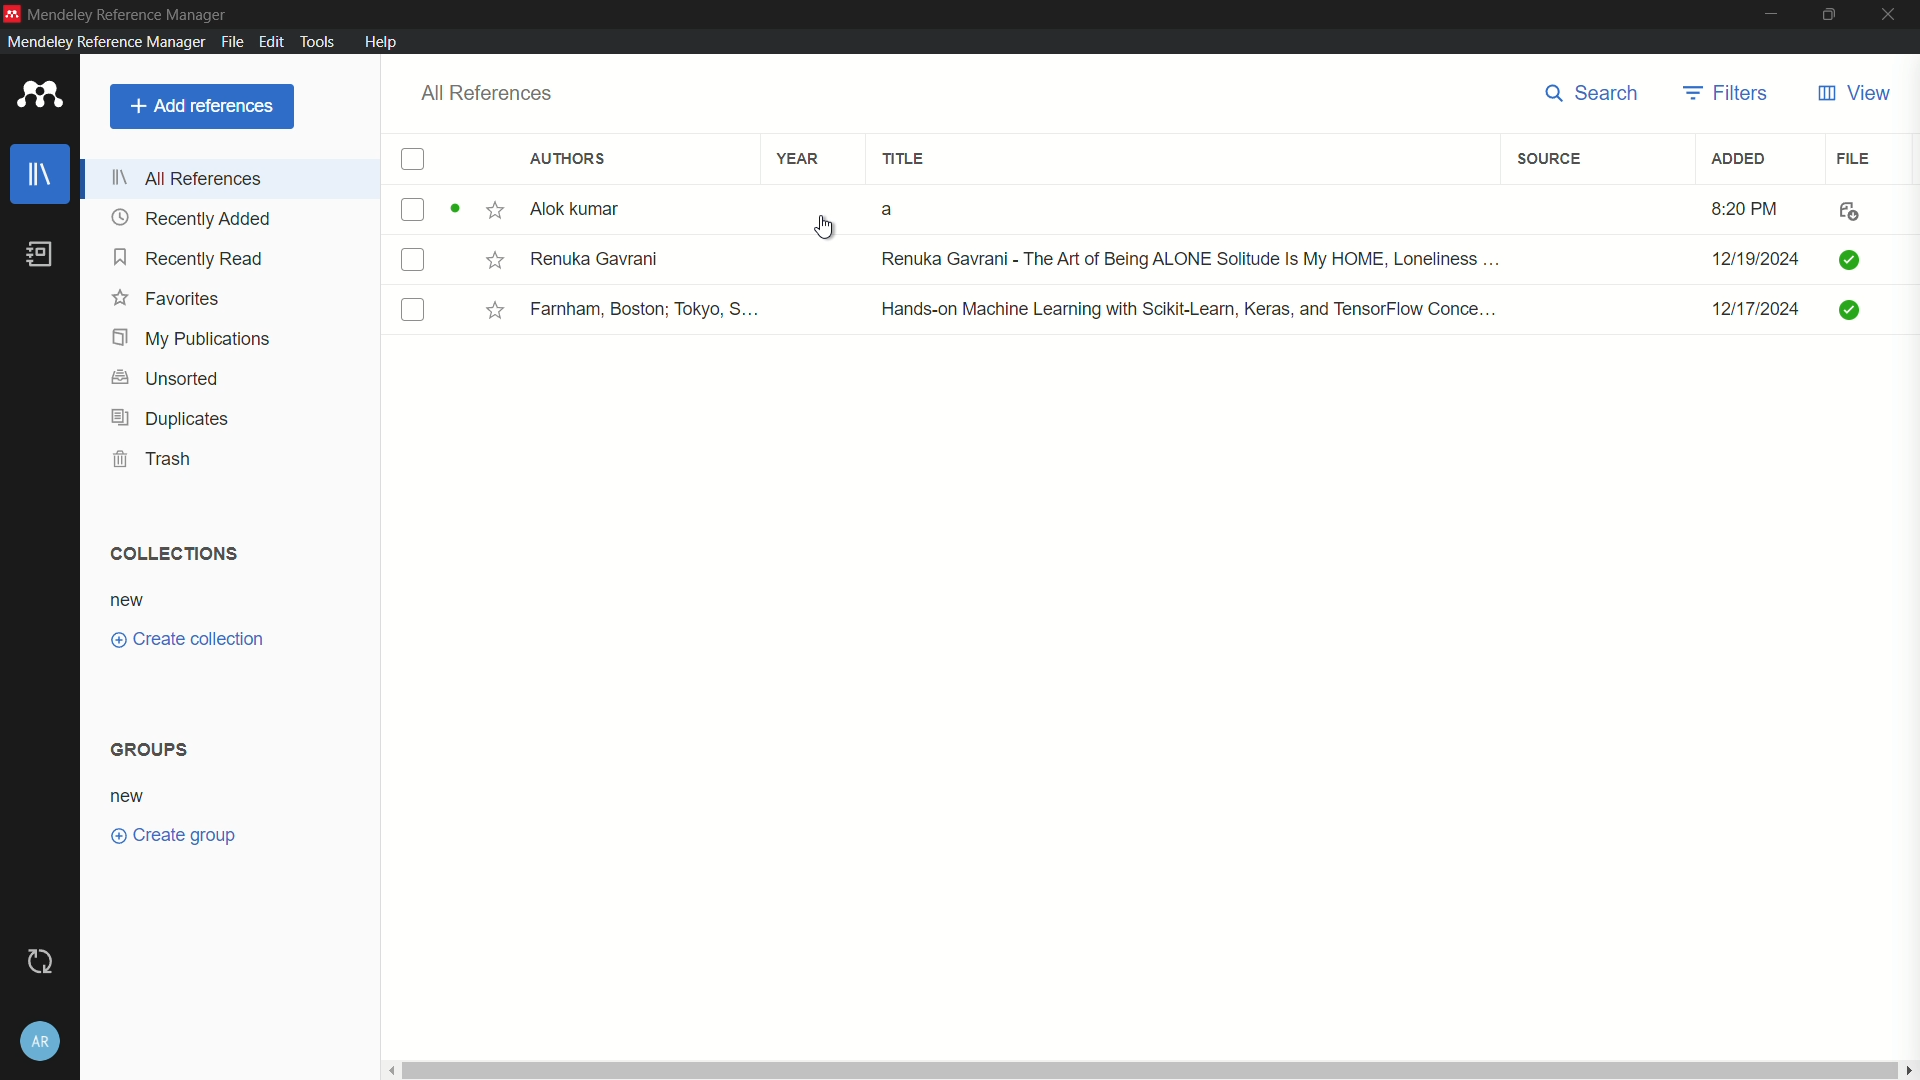 The height and width of the screenshot is (1080, 1920). I want to click on account and help, so click(43, 1041).